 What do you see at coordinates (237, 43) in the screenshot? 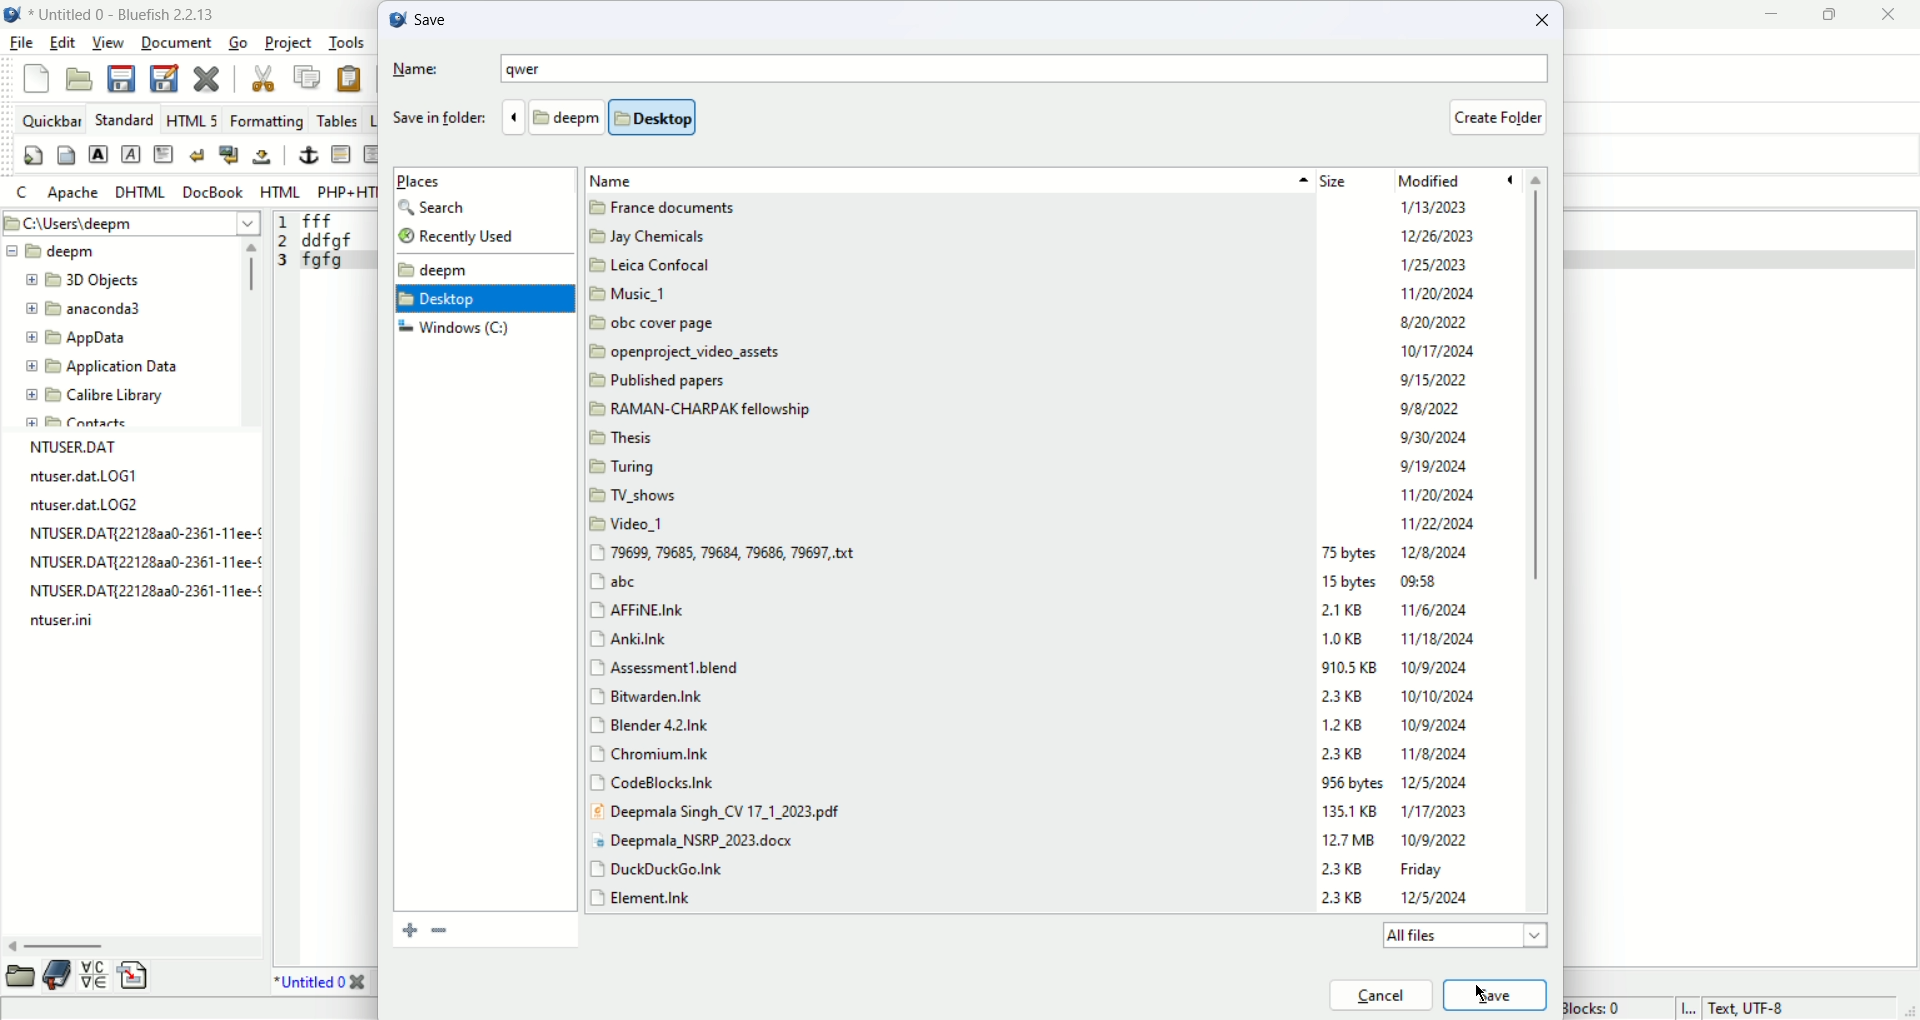
I see `go` at bounding box center [237, 43].